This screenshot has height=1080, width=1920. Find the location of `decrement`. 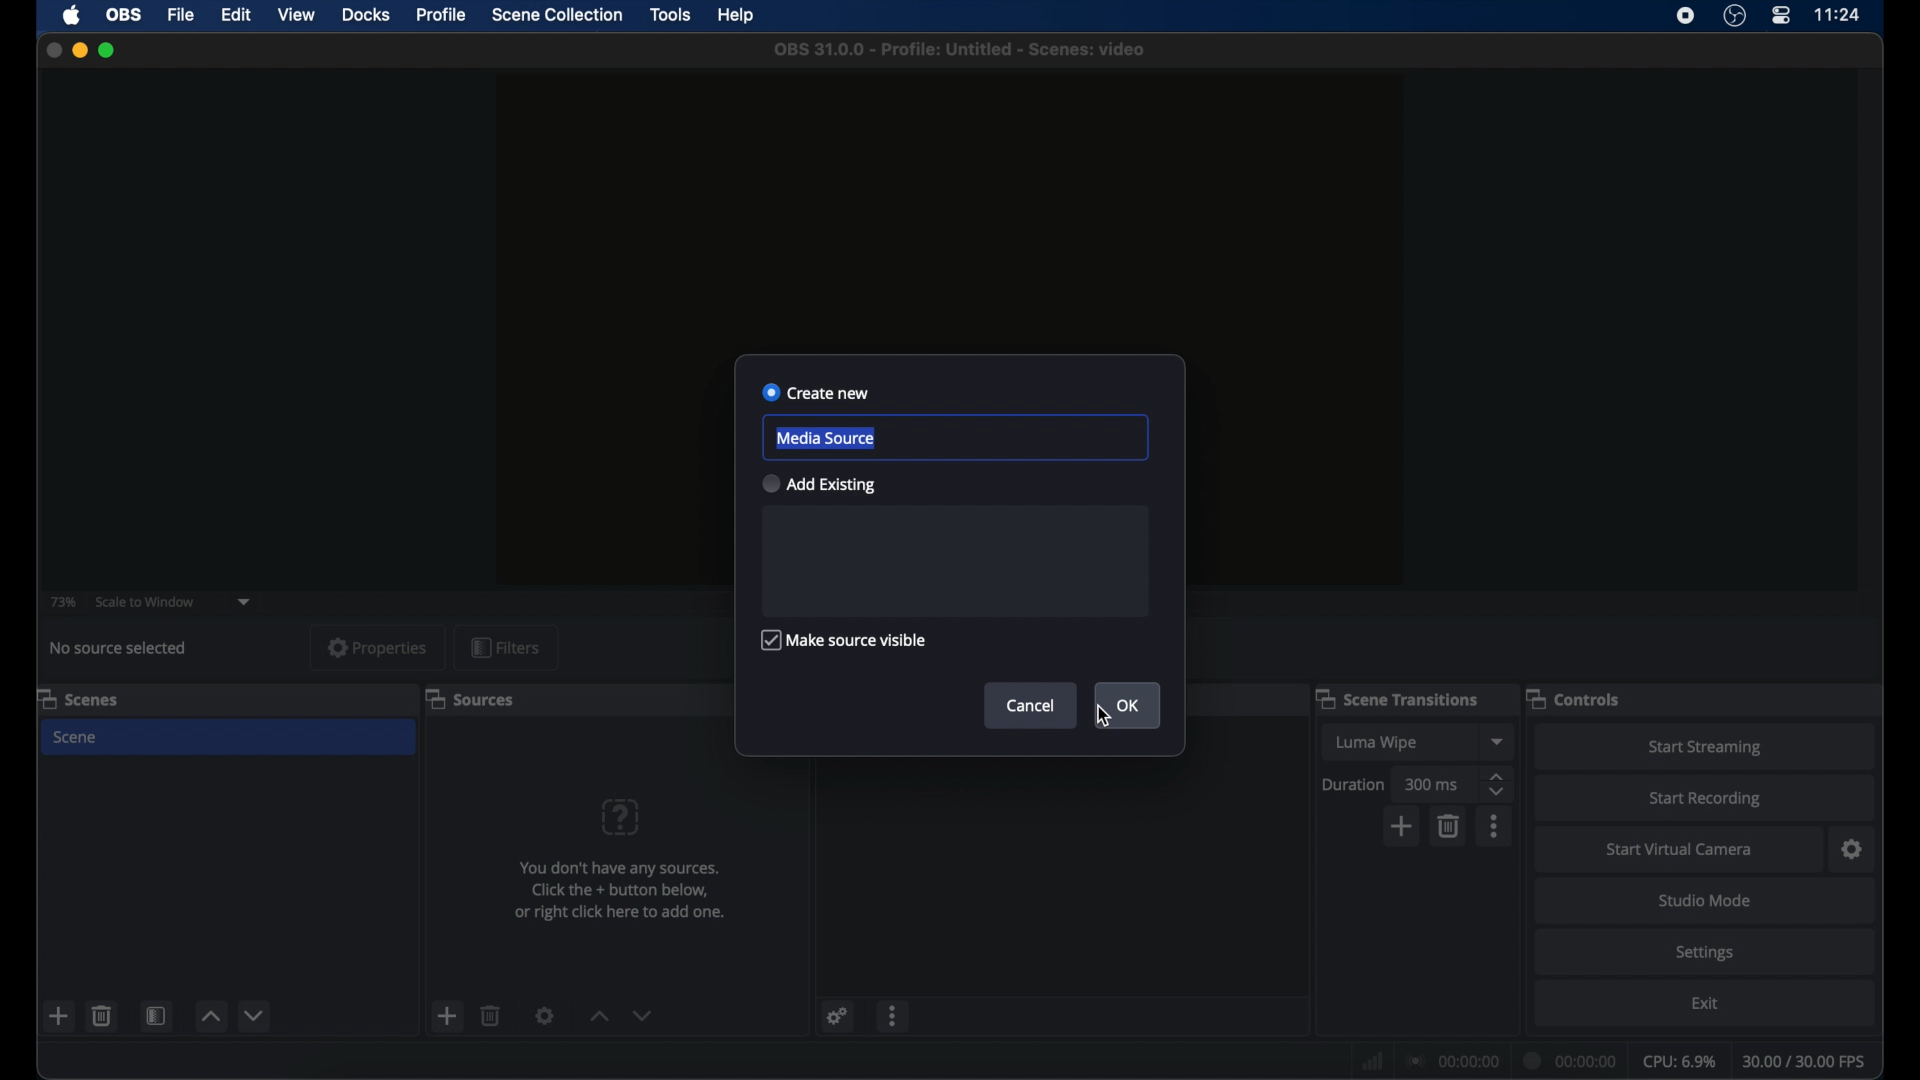

decrement is located at coordinates (256, 1015).